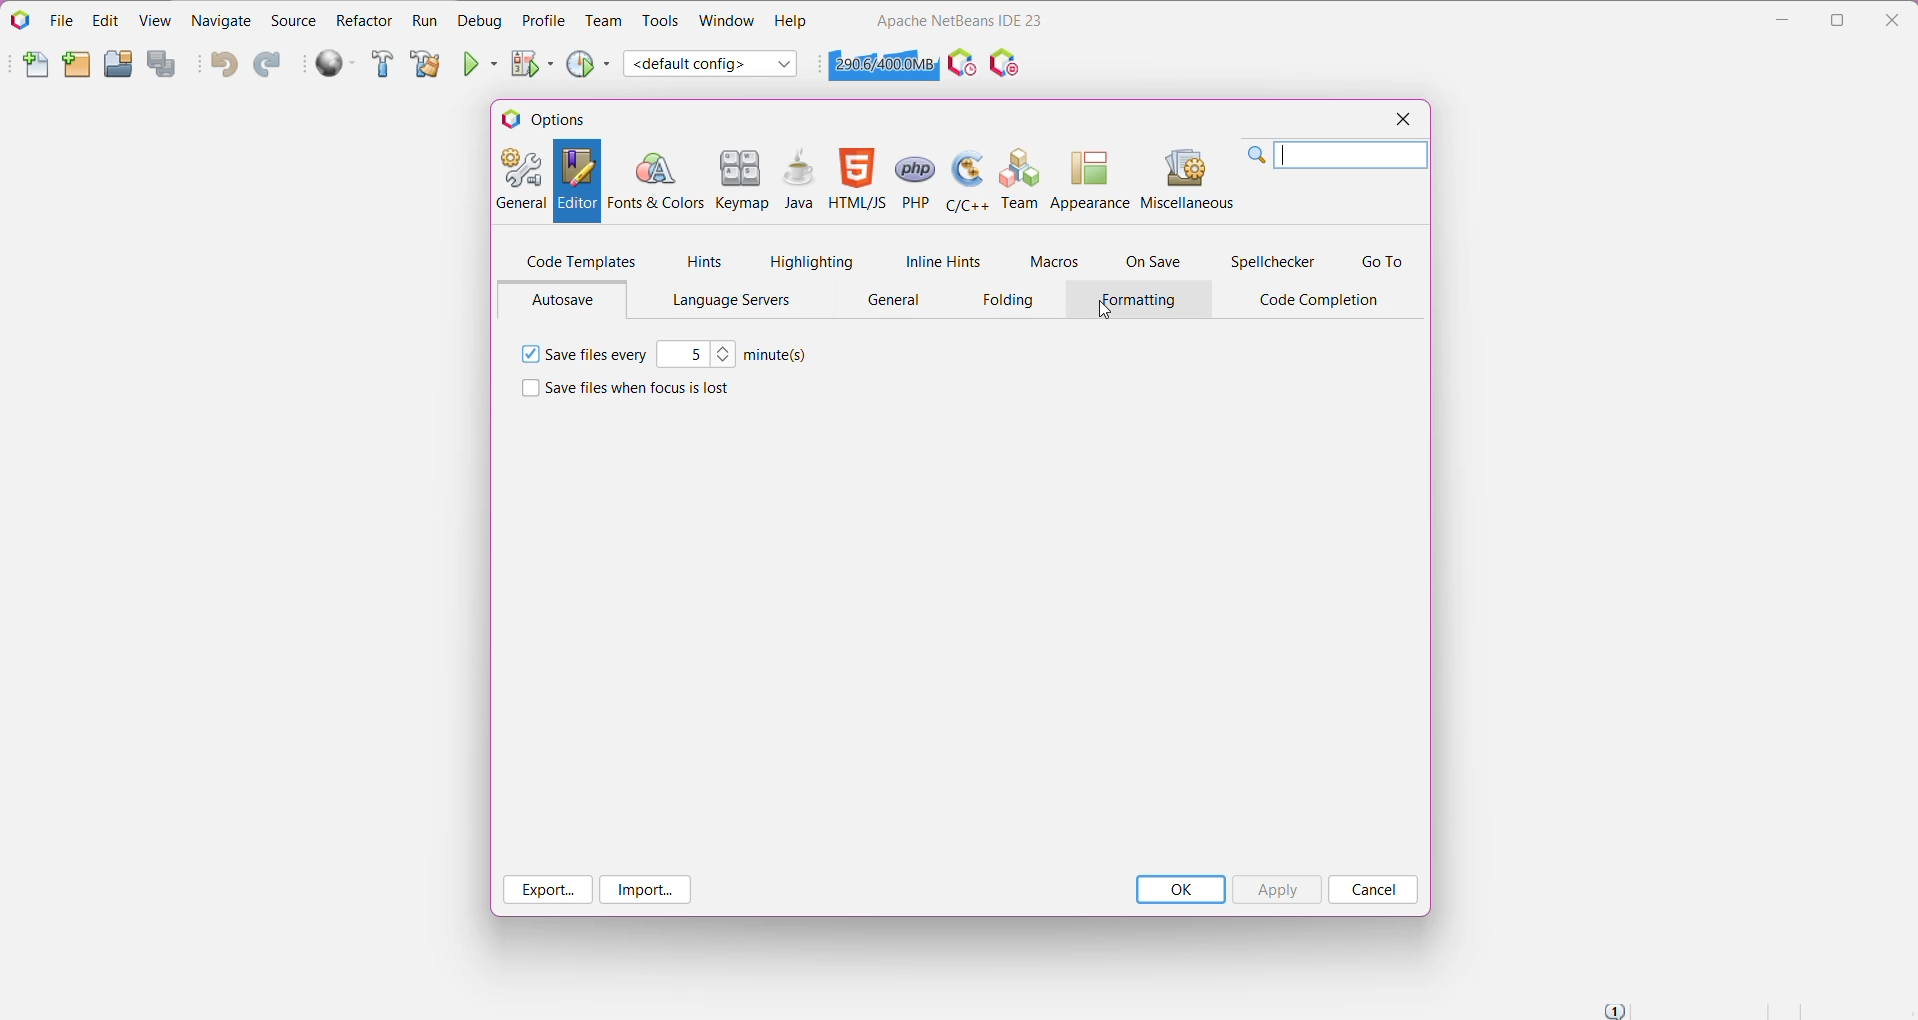  What do you see at coordinates (527, 389) in the screenshot?
I see `check box` at bounding box center [527, 389].